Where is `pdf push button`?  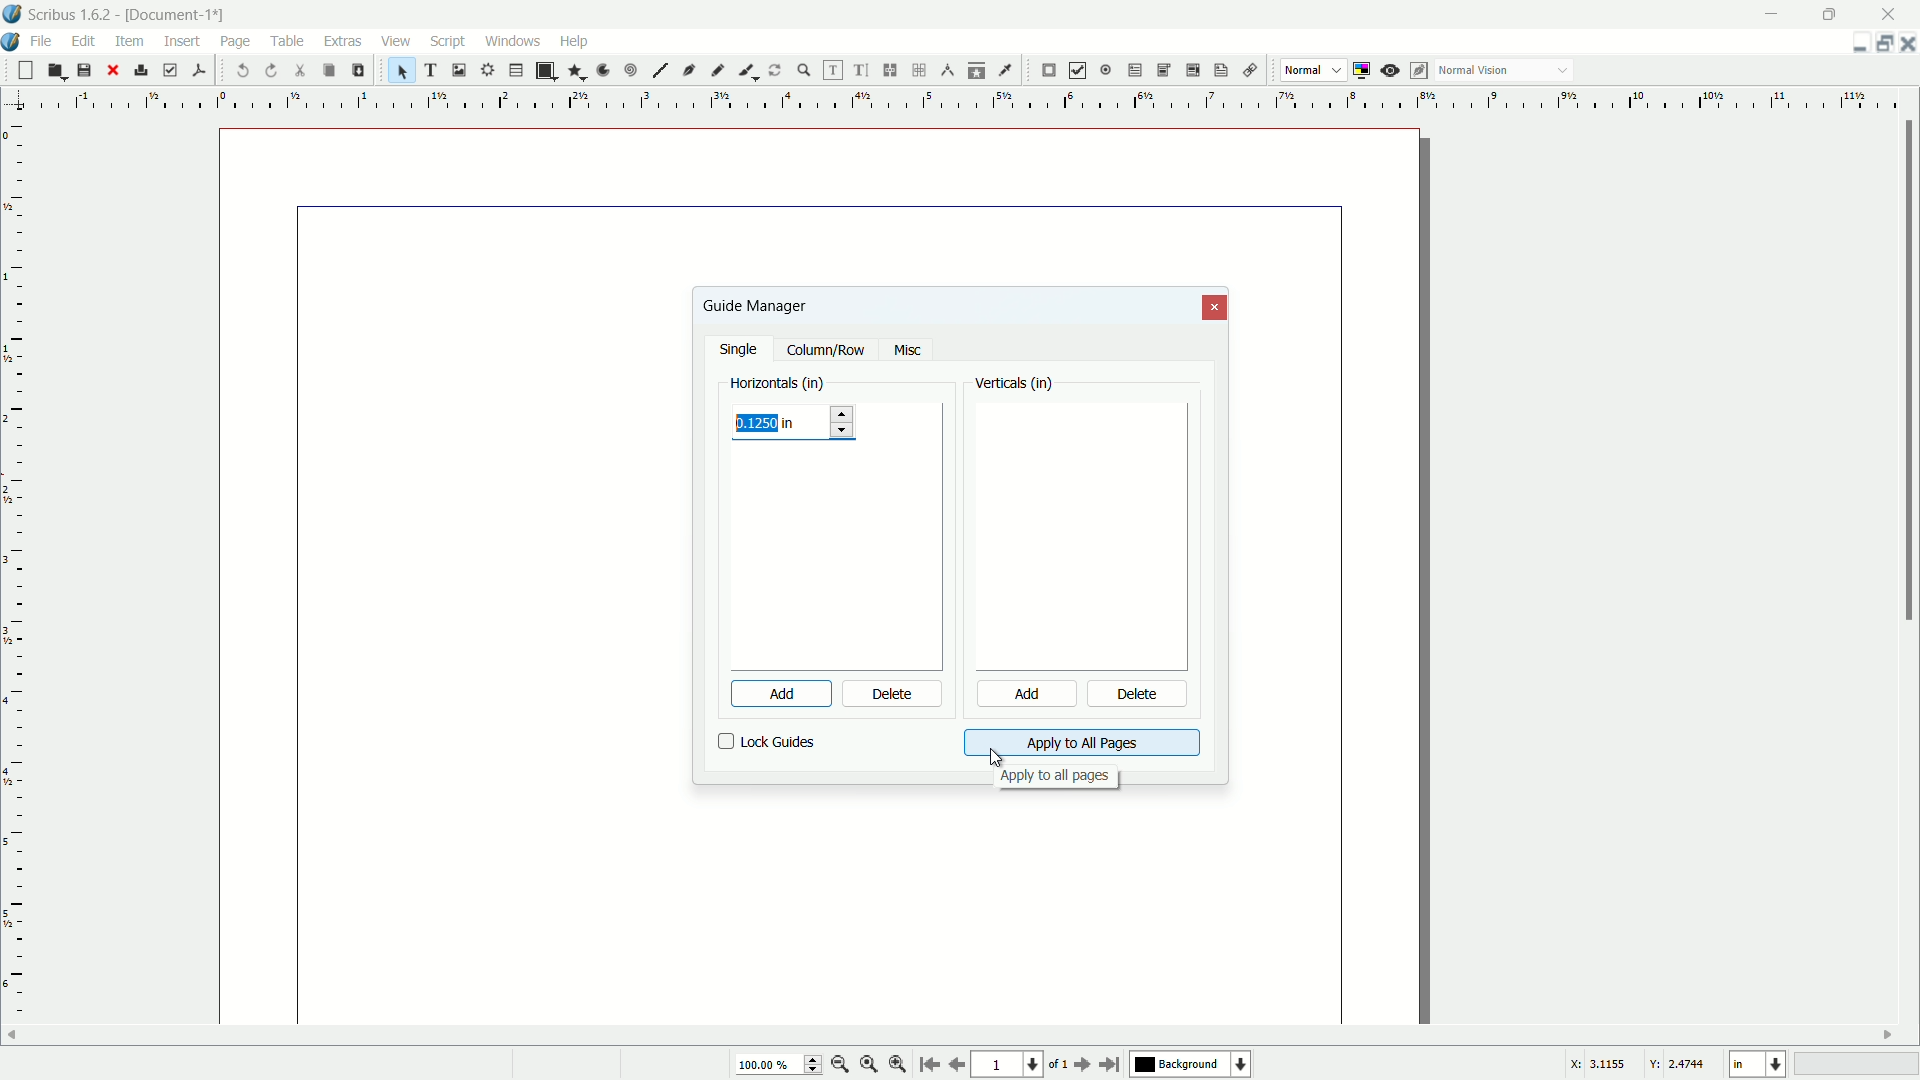 pdf push button is located at coordinates (1049, 71).